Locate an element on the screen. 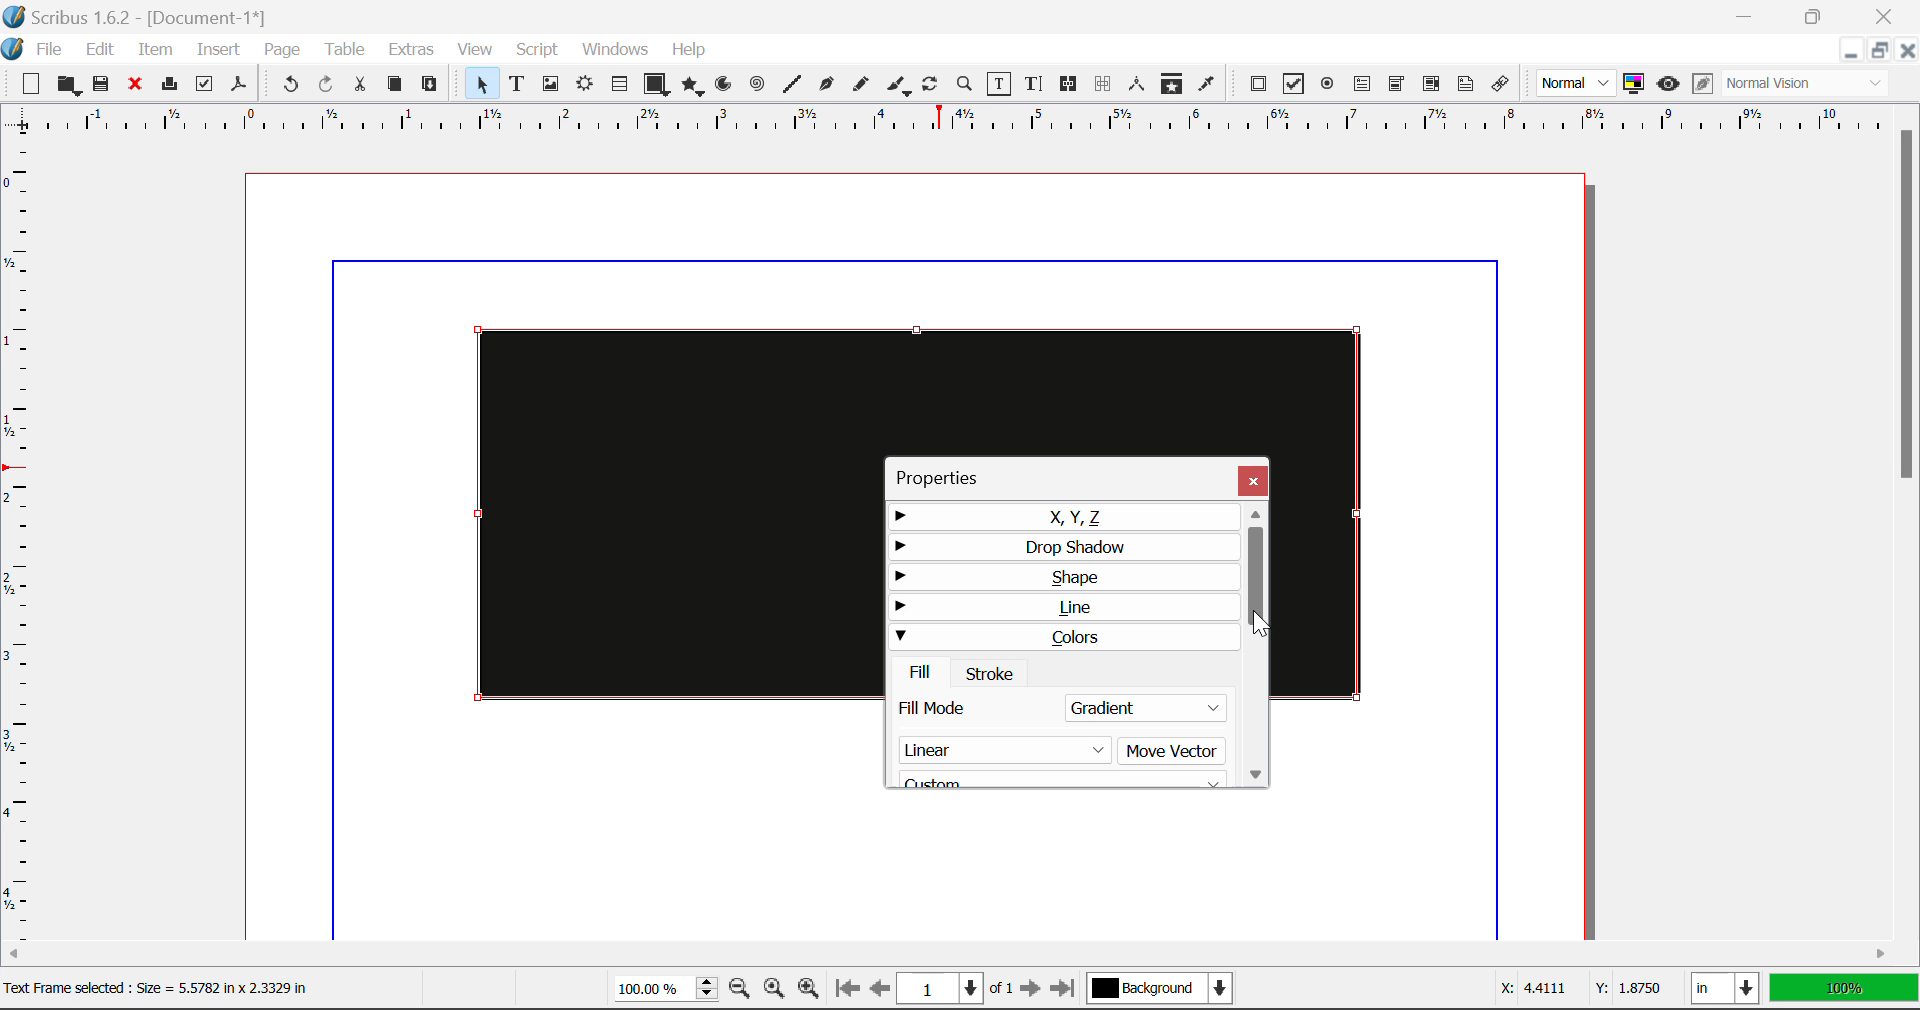 The image size is (1920, 1010). Shape is located at coordinates (1062, 576).